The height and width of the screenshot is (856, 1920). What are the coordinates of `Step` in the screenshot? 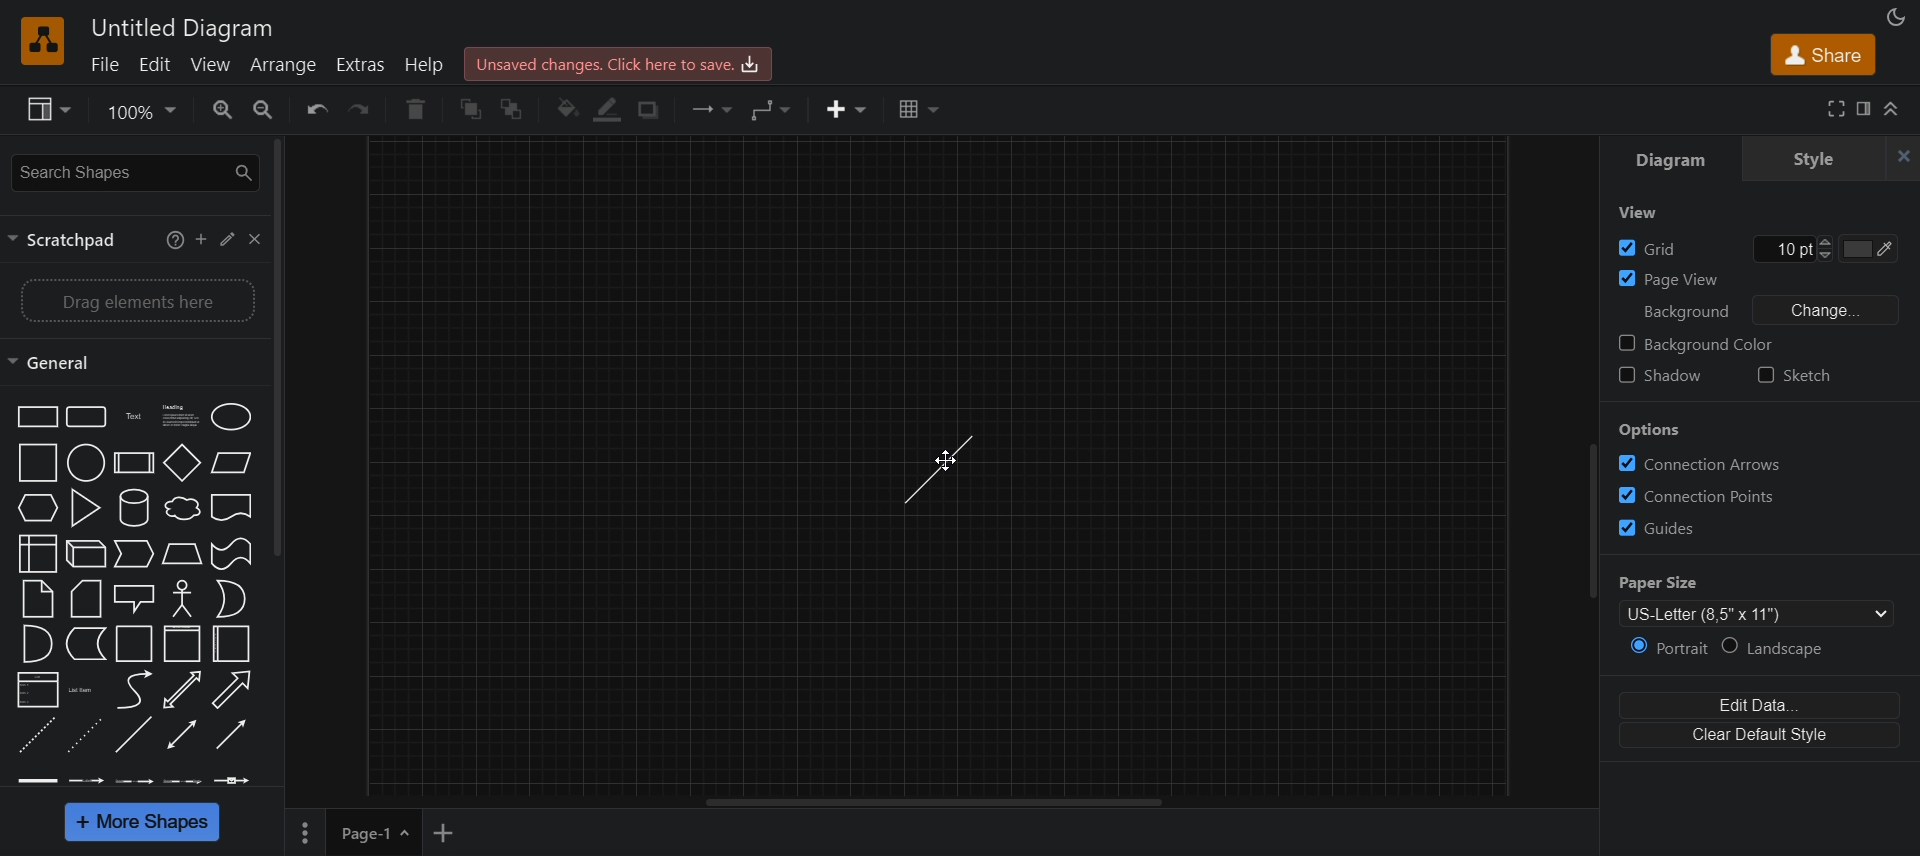 It's located at (133, 555).